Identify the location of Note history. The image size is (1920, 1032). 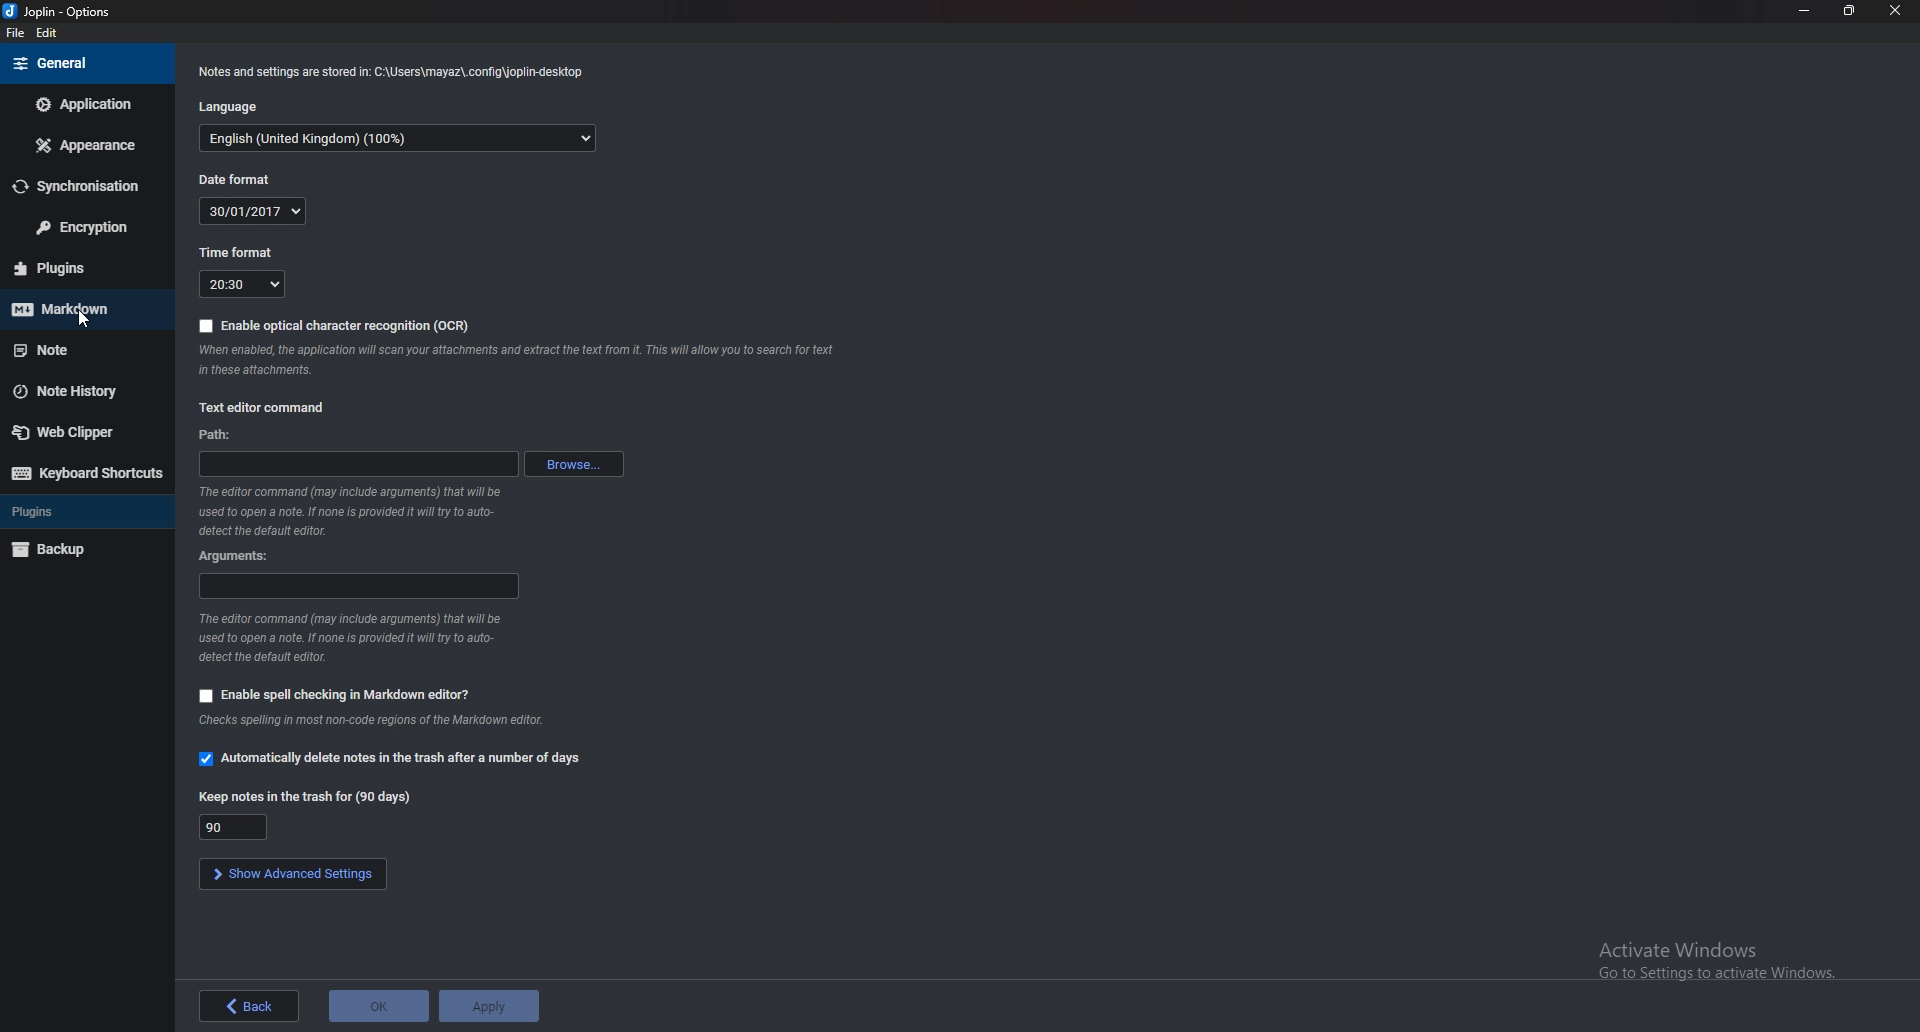
(80, 393).